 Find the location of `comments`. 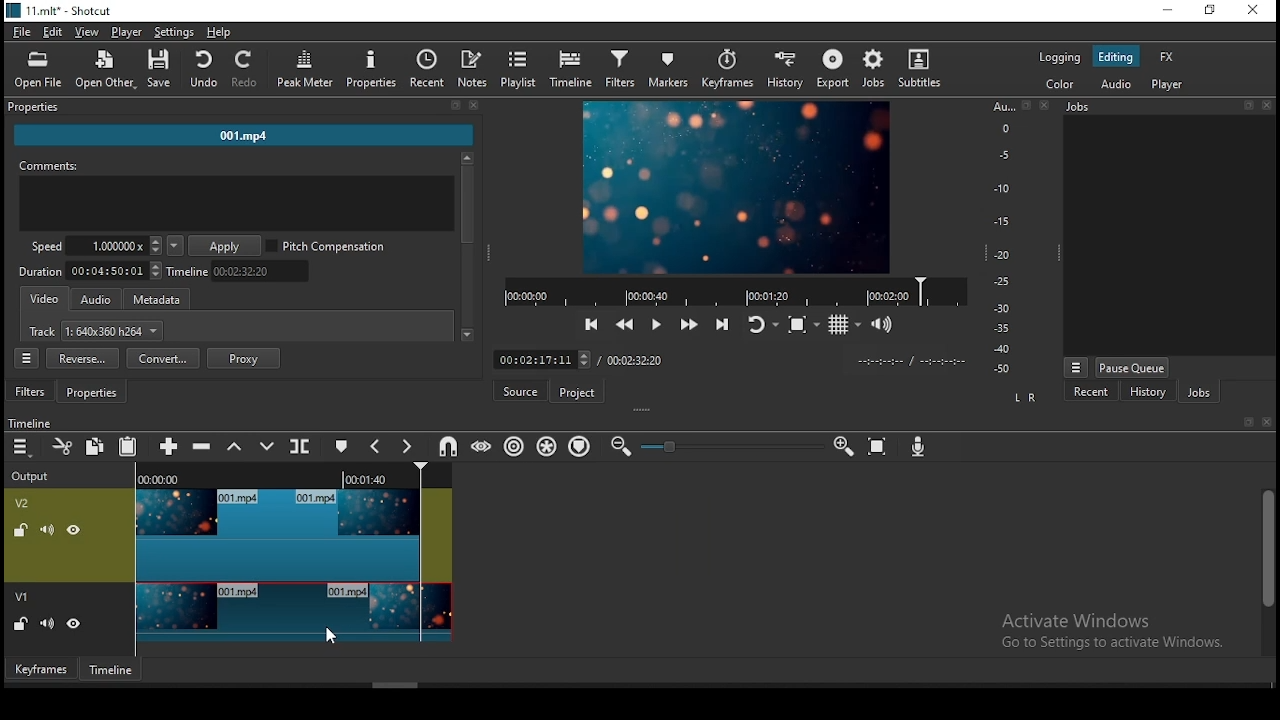

comments is located at coordinates (237, 198).